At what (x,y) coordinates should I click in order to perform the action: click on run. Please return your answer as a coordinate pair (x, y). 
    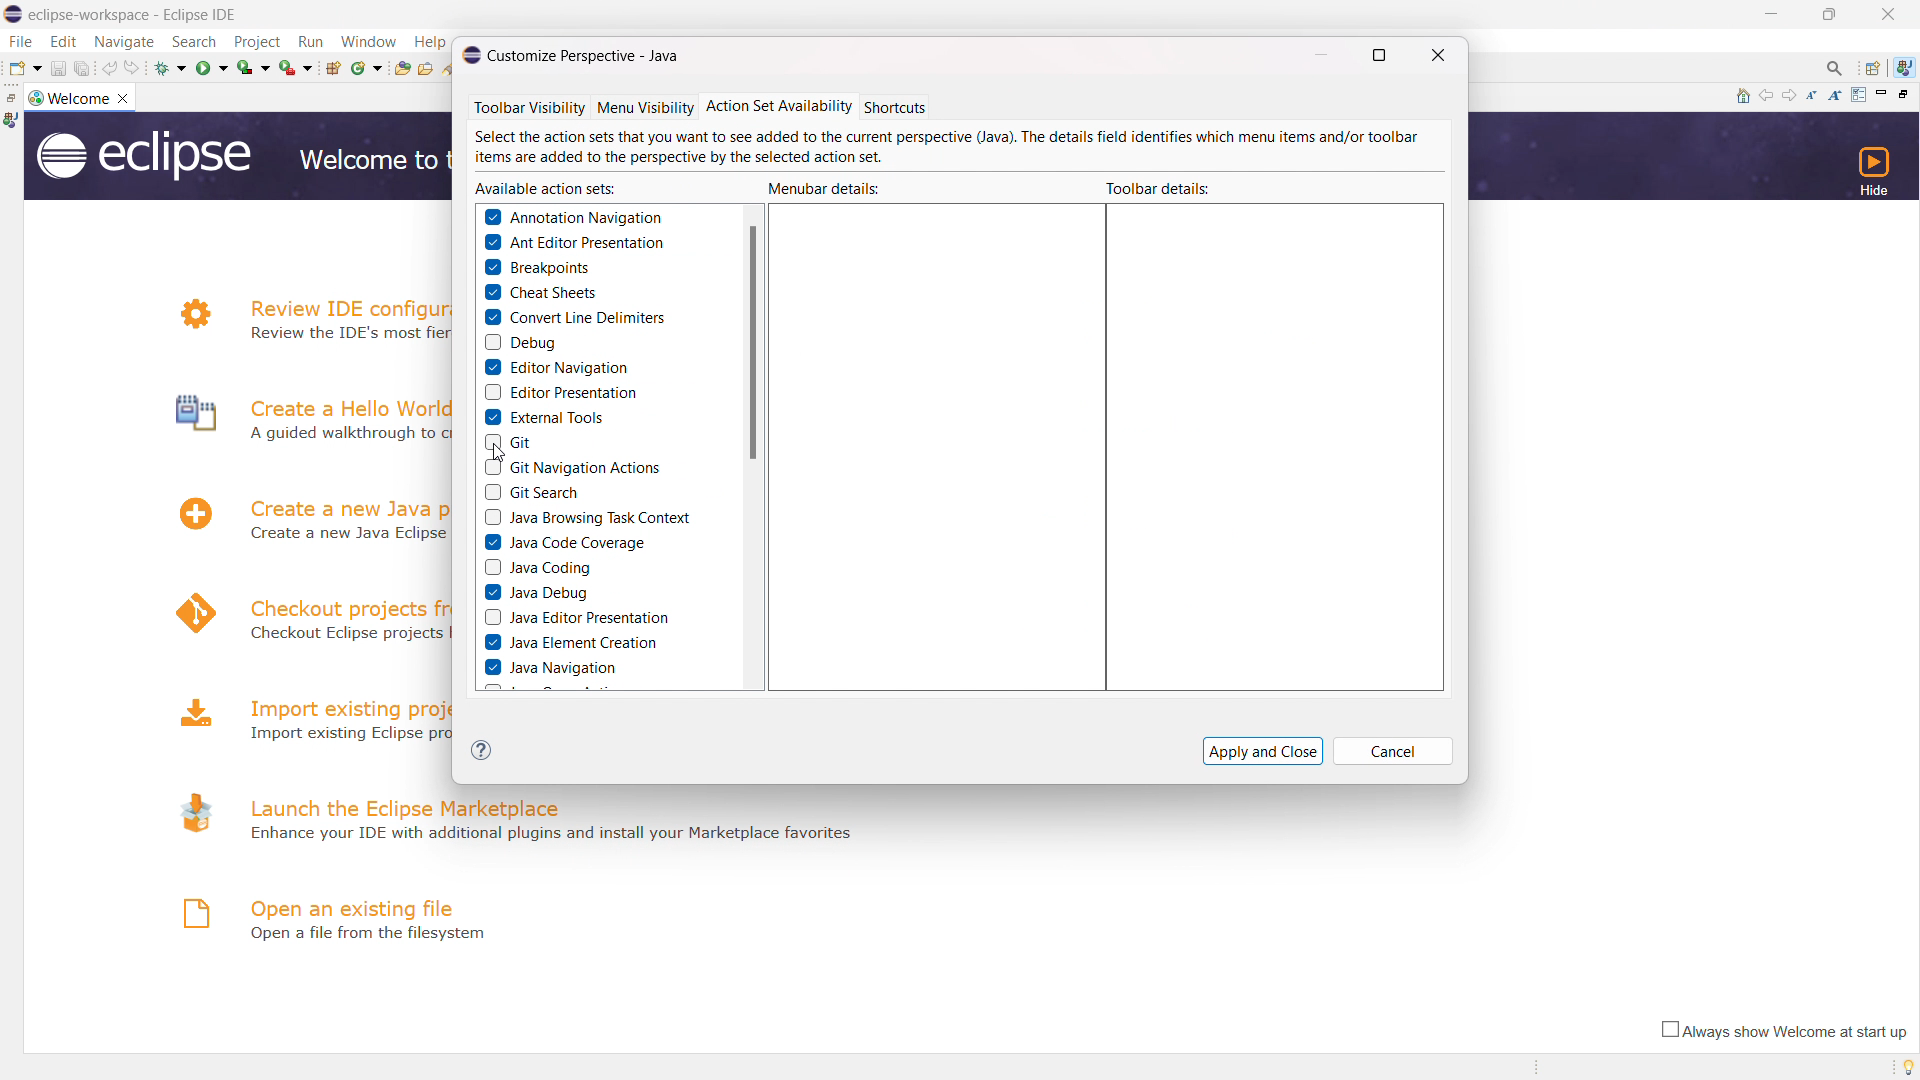
    Looking at the image, I should click on (210, 68).